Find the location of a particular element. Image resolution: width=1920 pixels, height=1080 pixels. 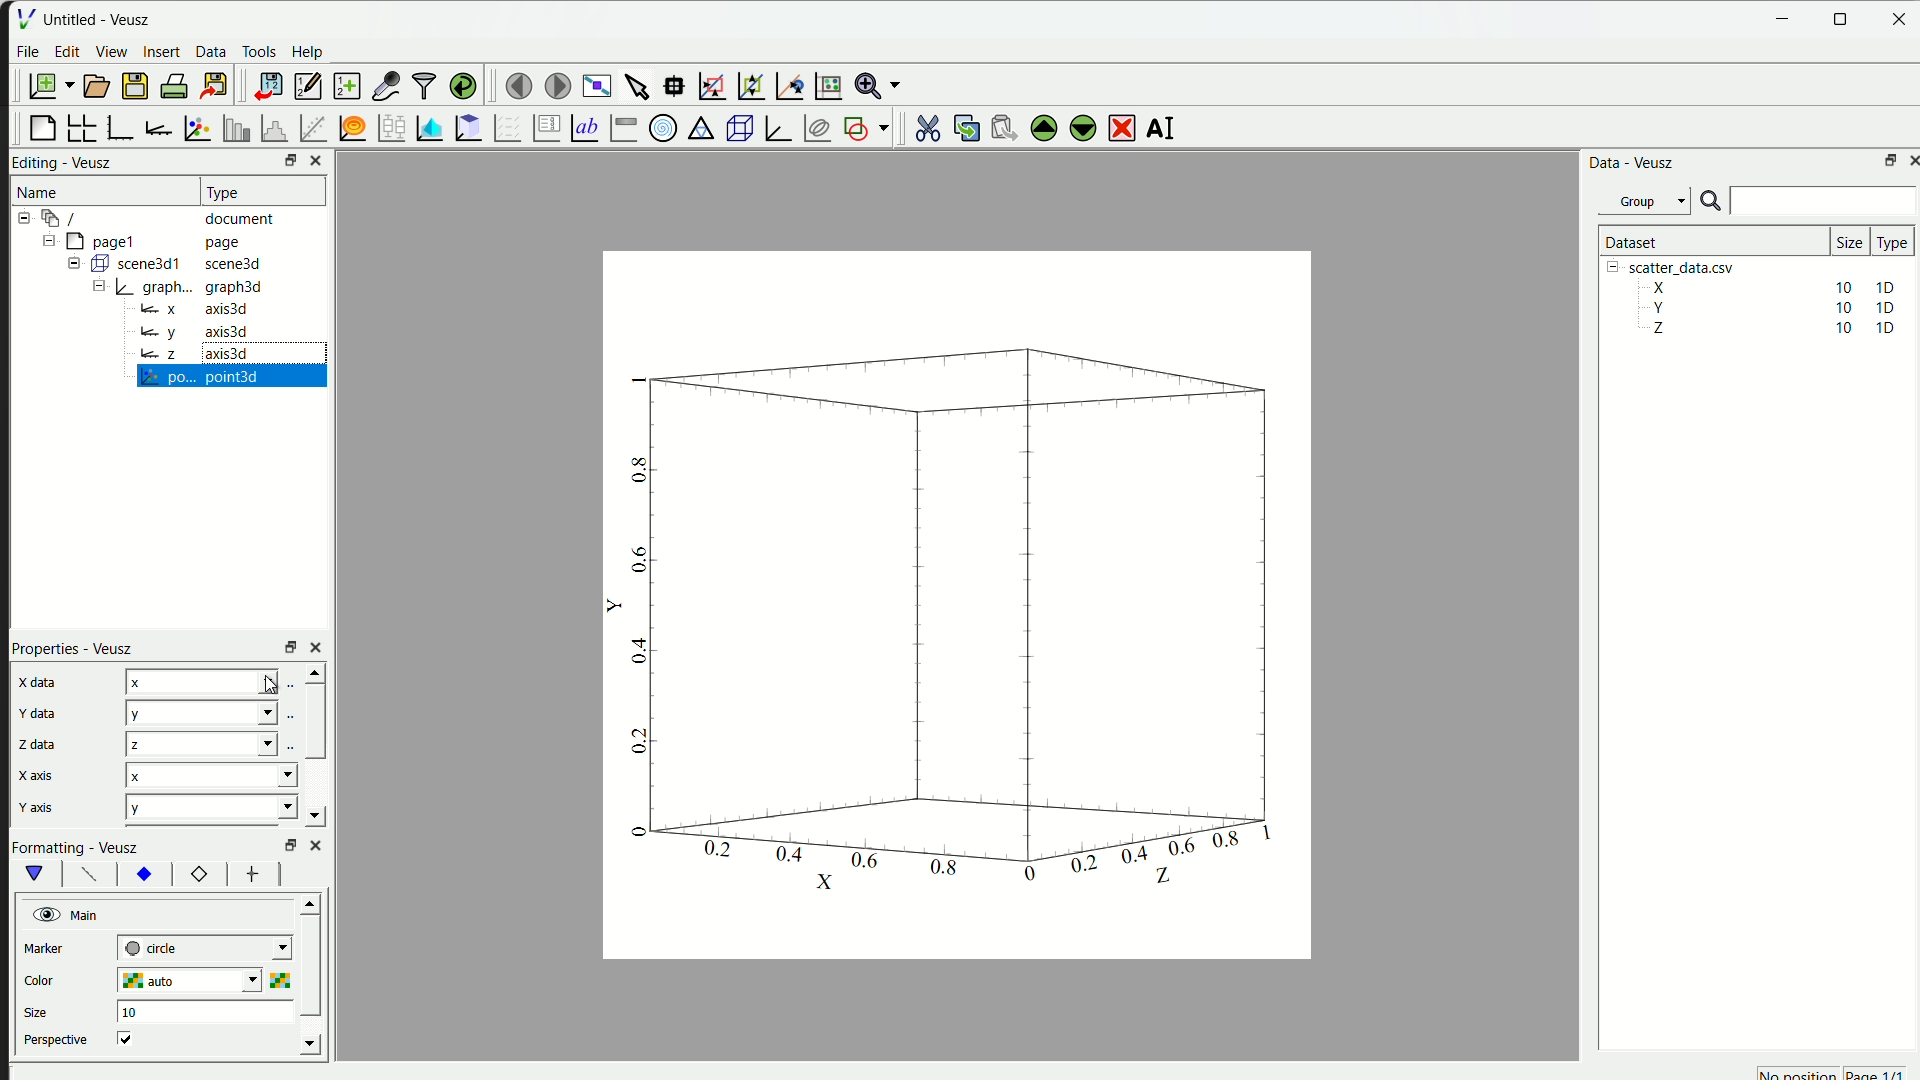

font is located at coordinates (252, 874).